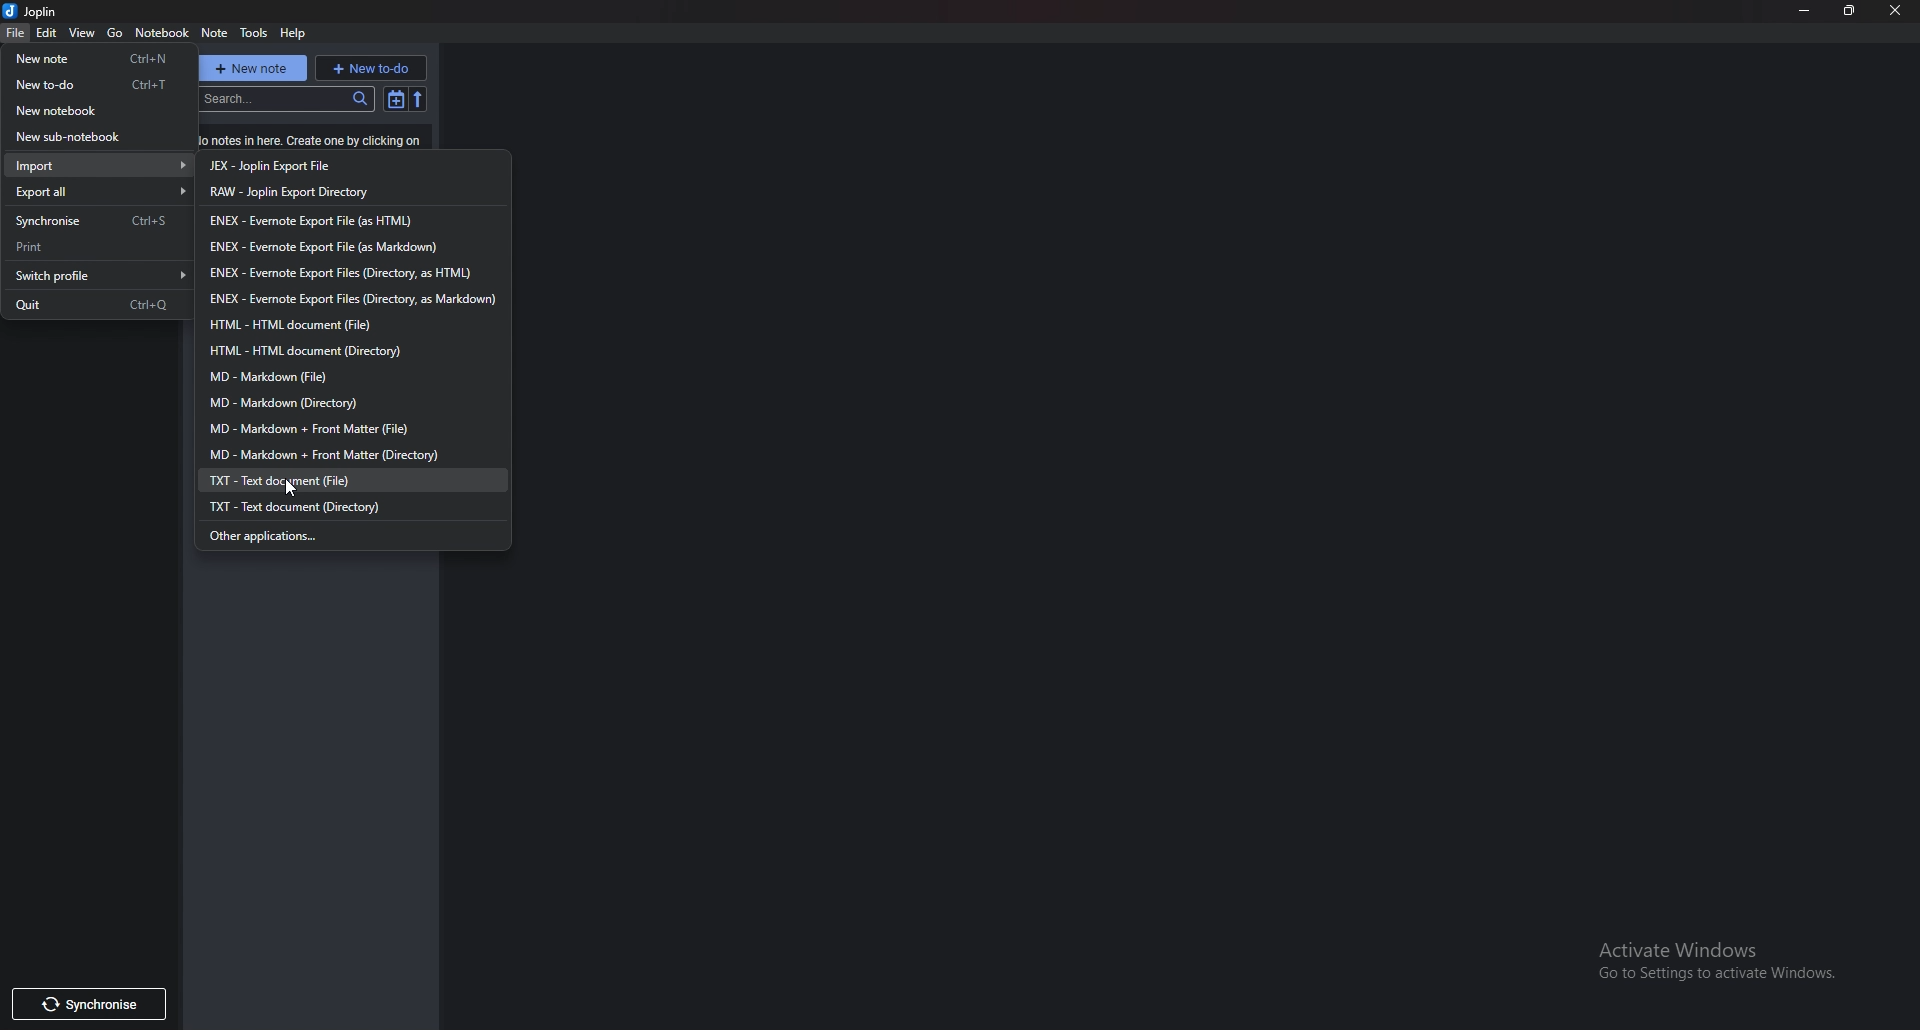 The width and height of the screenshot is (1920, 1030). What do you see at coordinates (98, 275) in the screenshot?
I see `Switch profile` at bounding box center [98, 275].